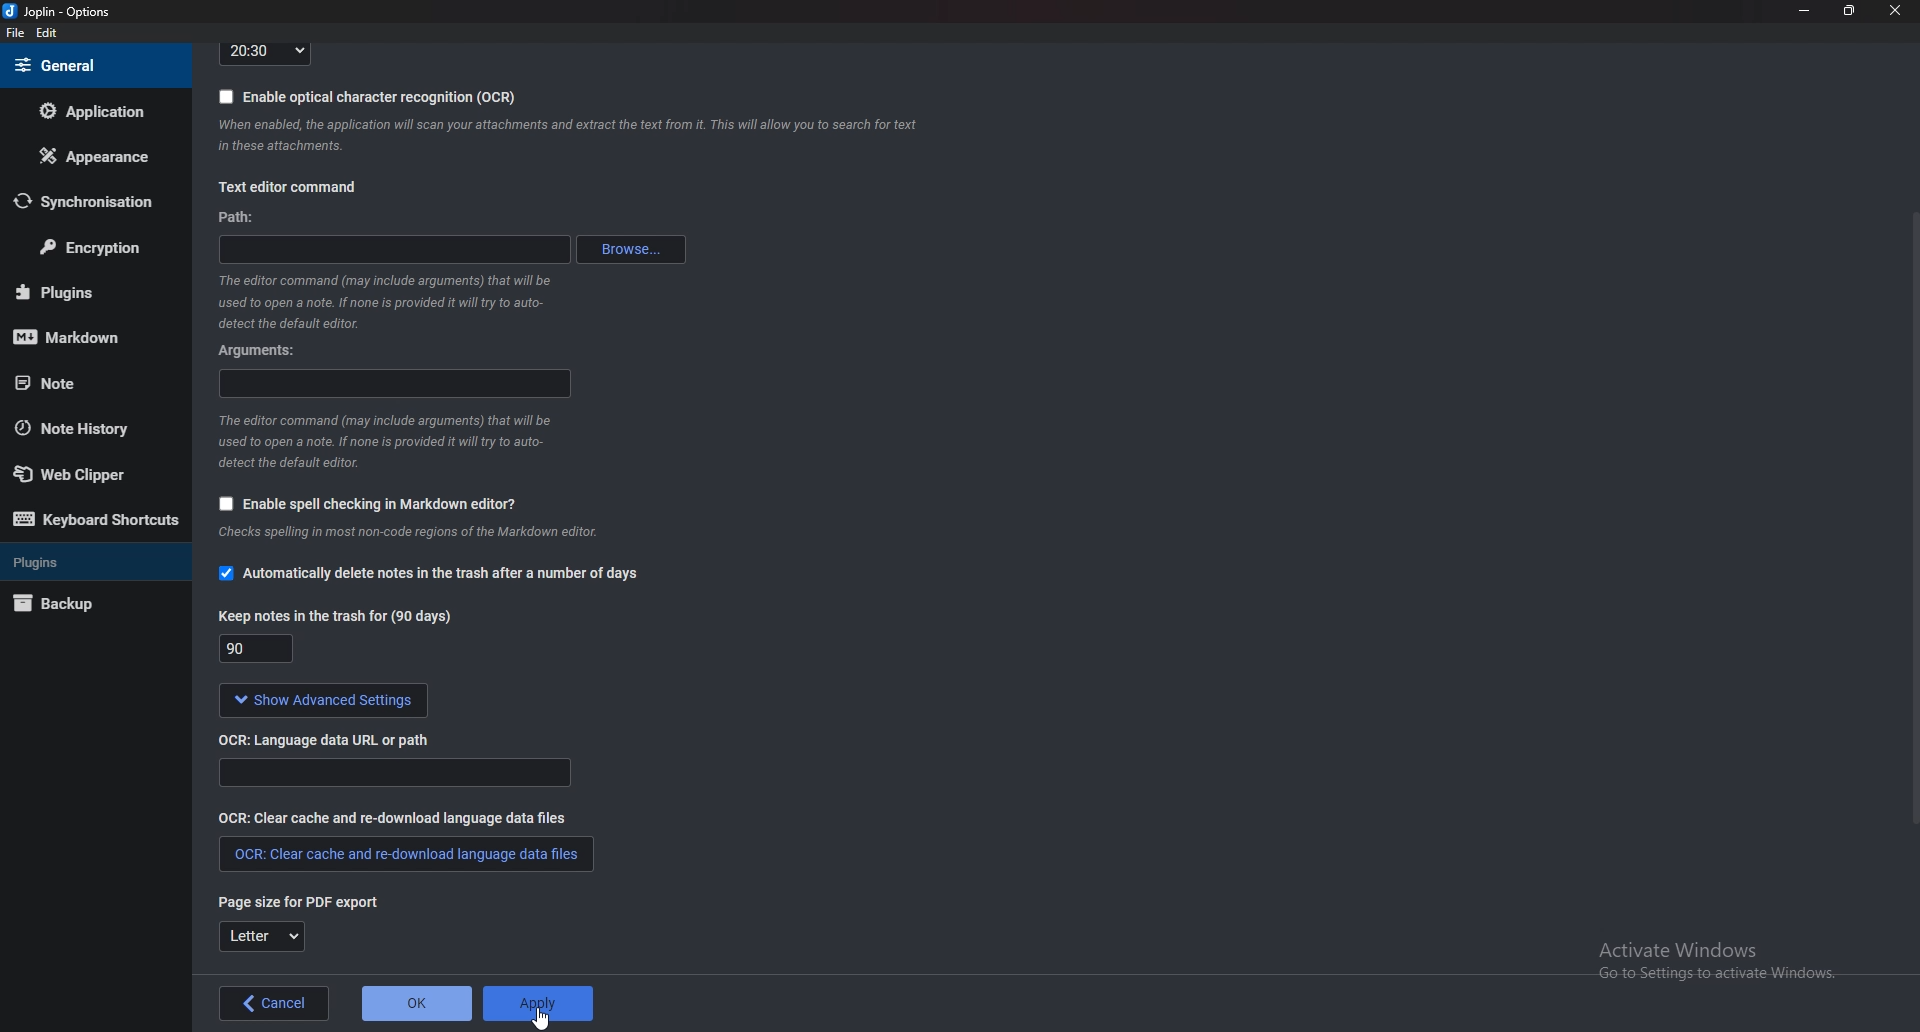  What do you see at coordinates (417, 1004) in the screenshot?
I see `ok` at bounding box center [417, 1004].